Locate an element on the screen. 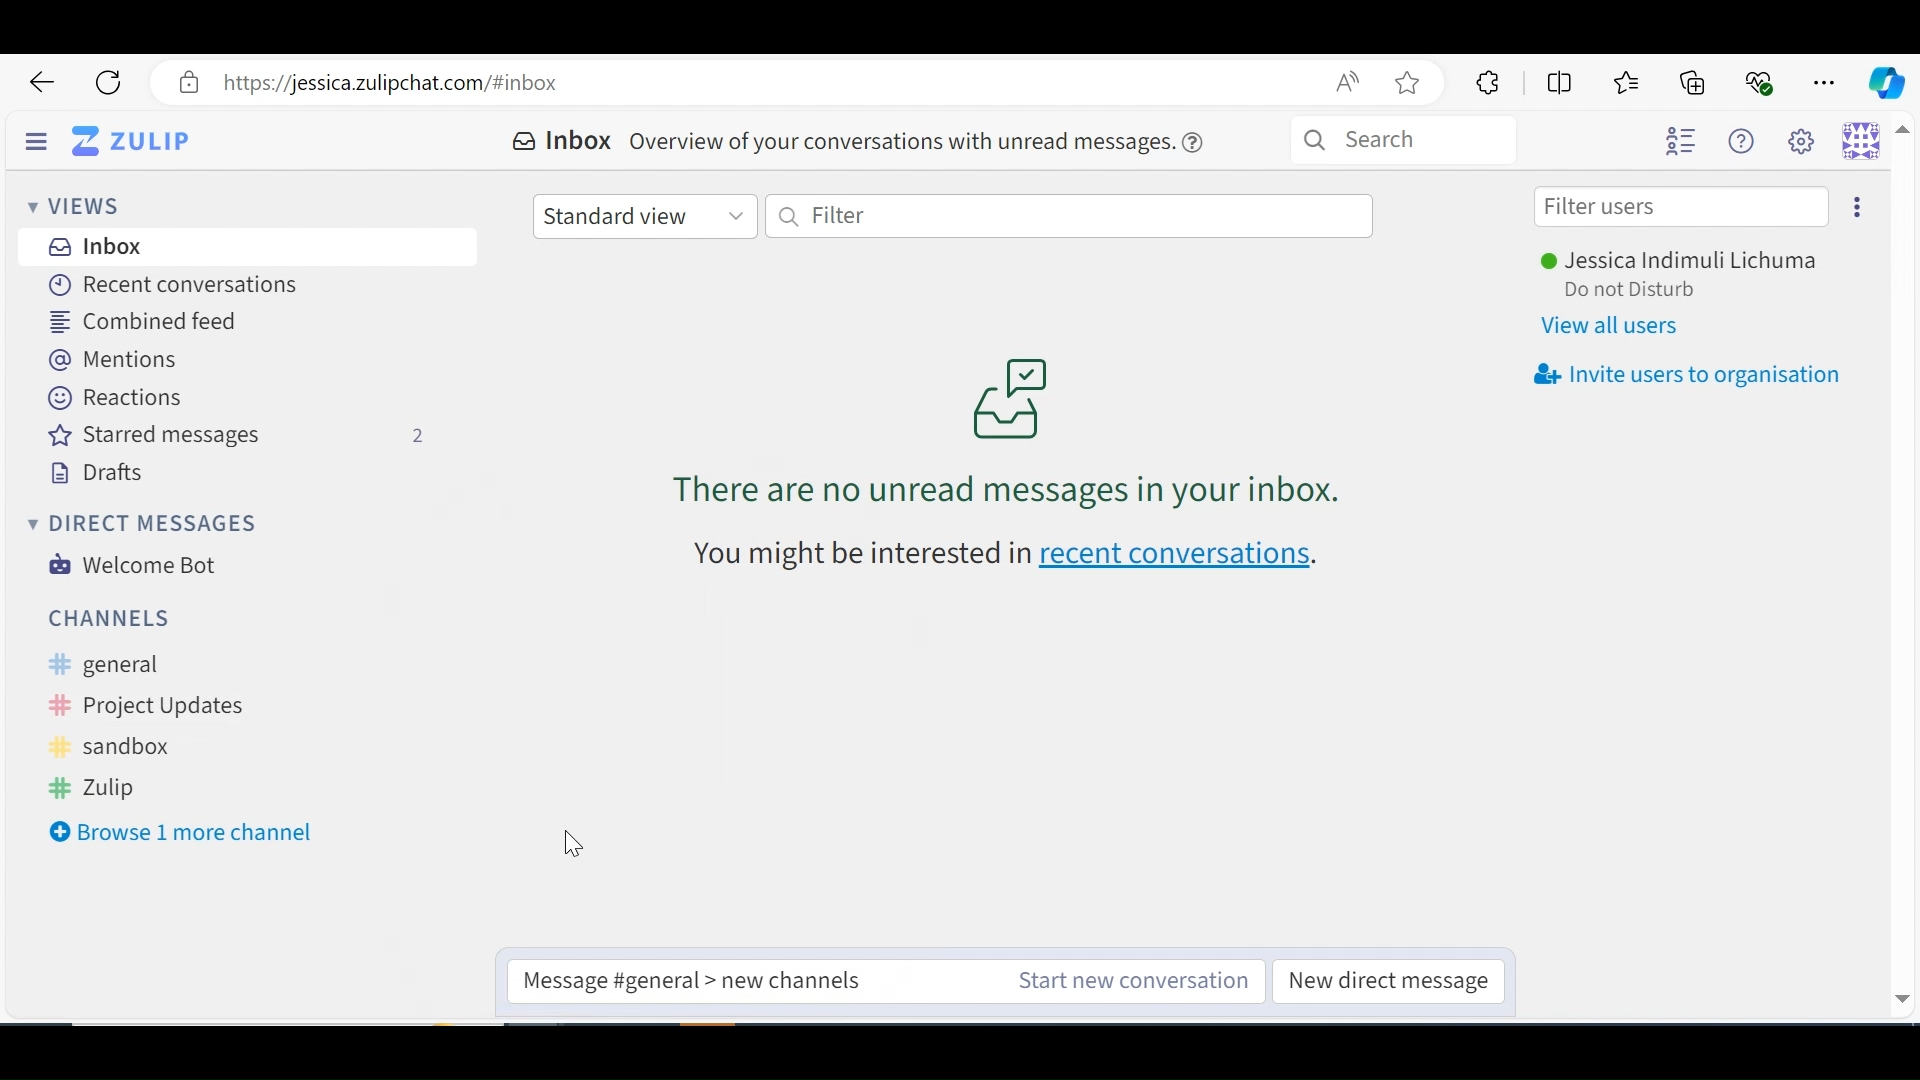 The height and width of the screenshot is (1080, 1920). Hide Sidebar is located at coordinates (37, 138).